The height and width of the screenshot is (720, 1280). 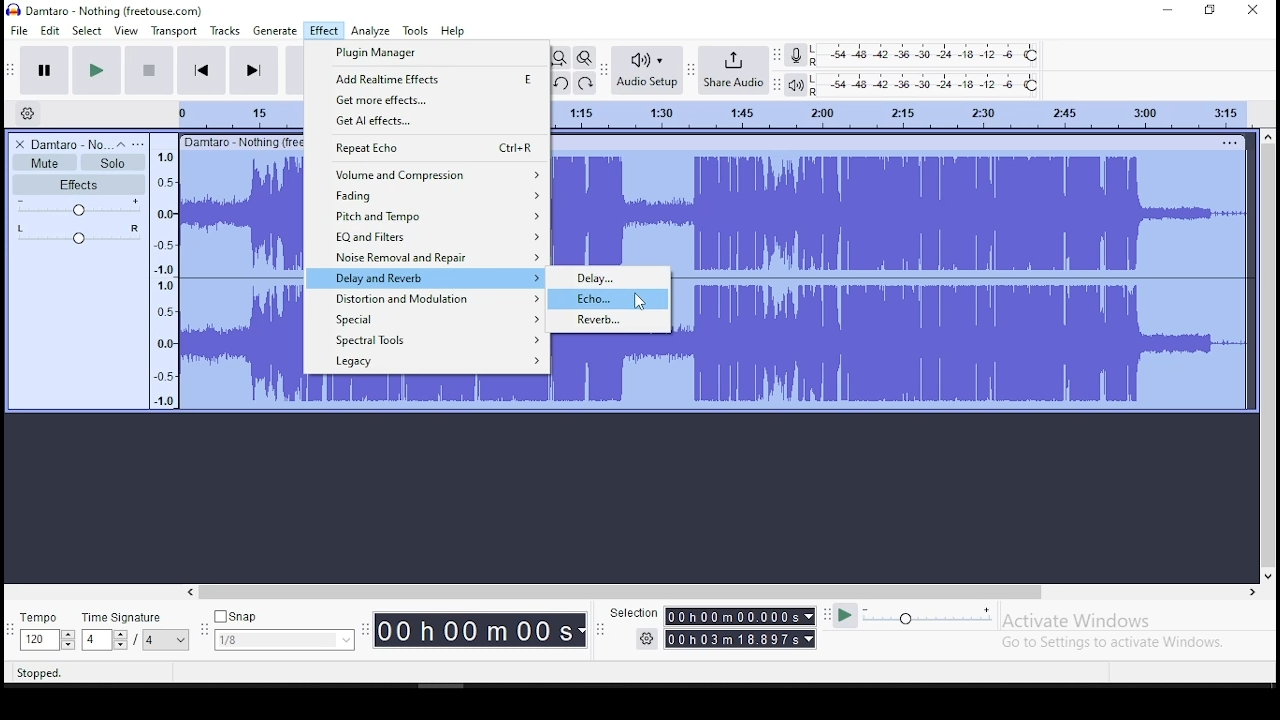 I want to click on volume, so click(x=79, y=207).